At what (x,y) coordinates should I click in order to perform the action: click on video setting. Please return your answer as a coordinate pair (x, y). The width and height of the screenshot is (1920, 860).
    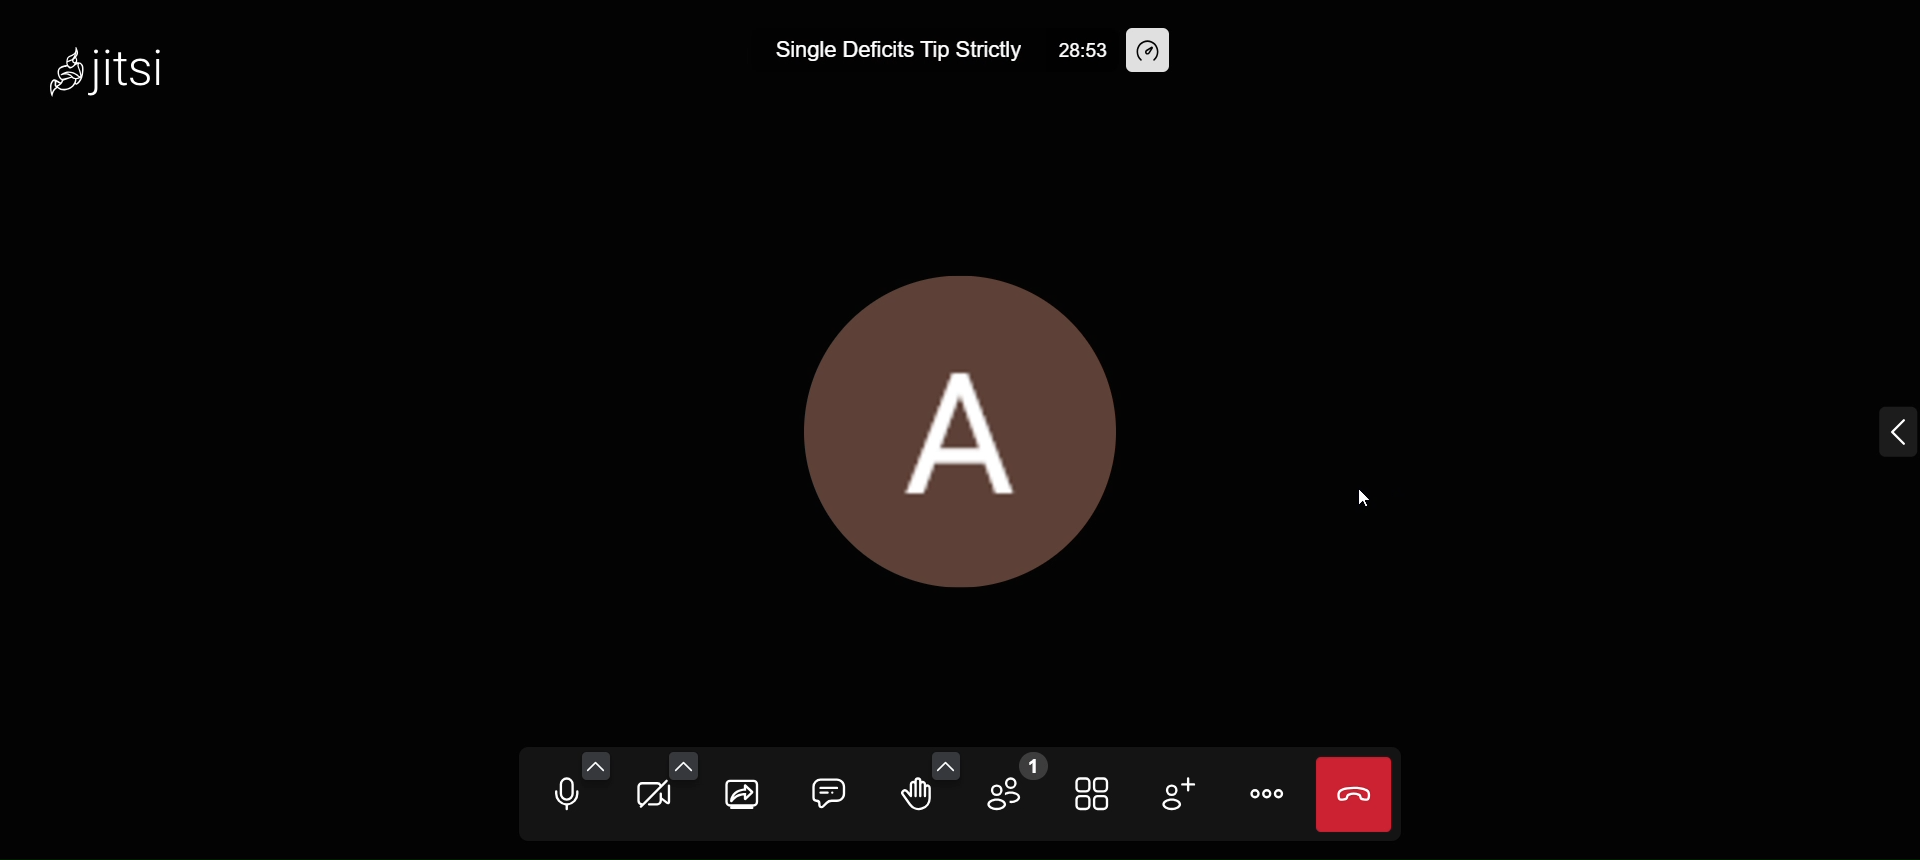
    Looking at the image, I should click on (677, 763).